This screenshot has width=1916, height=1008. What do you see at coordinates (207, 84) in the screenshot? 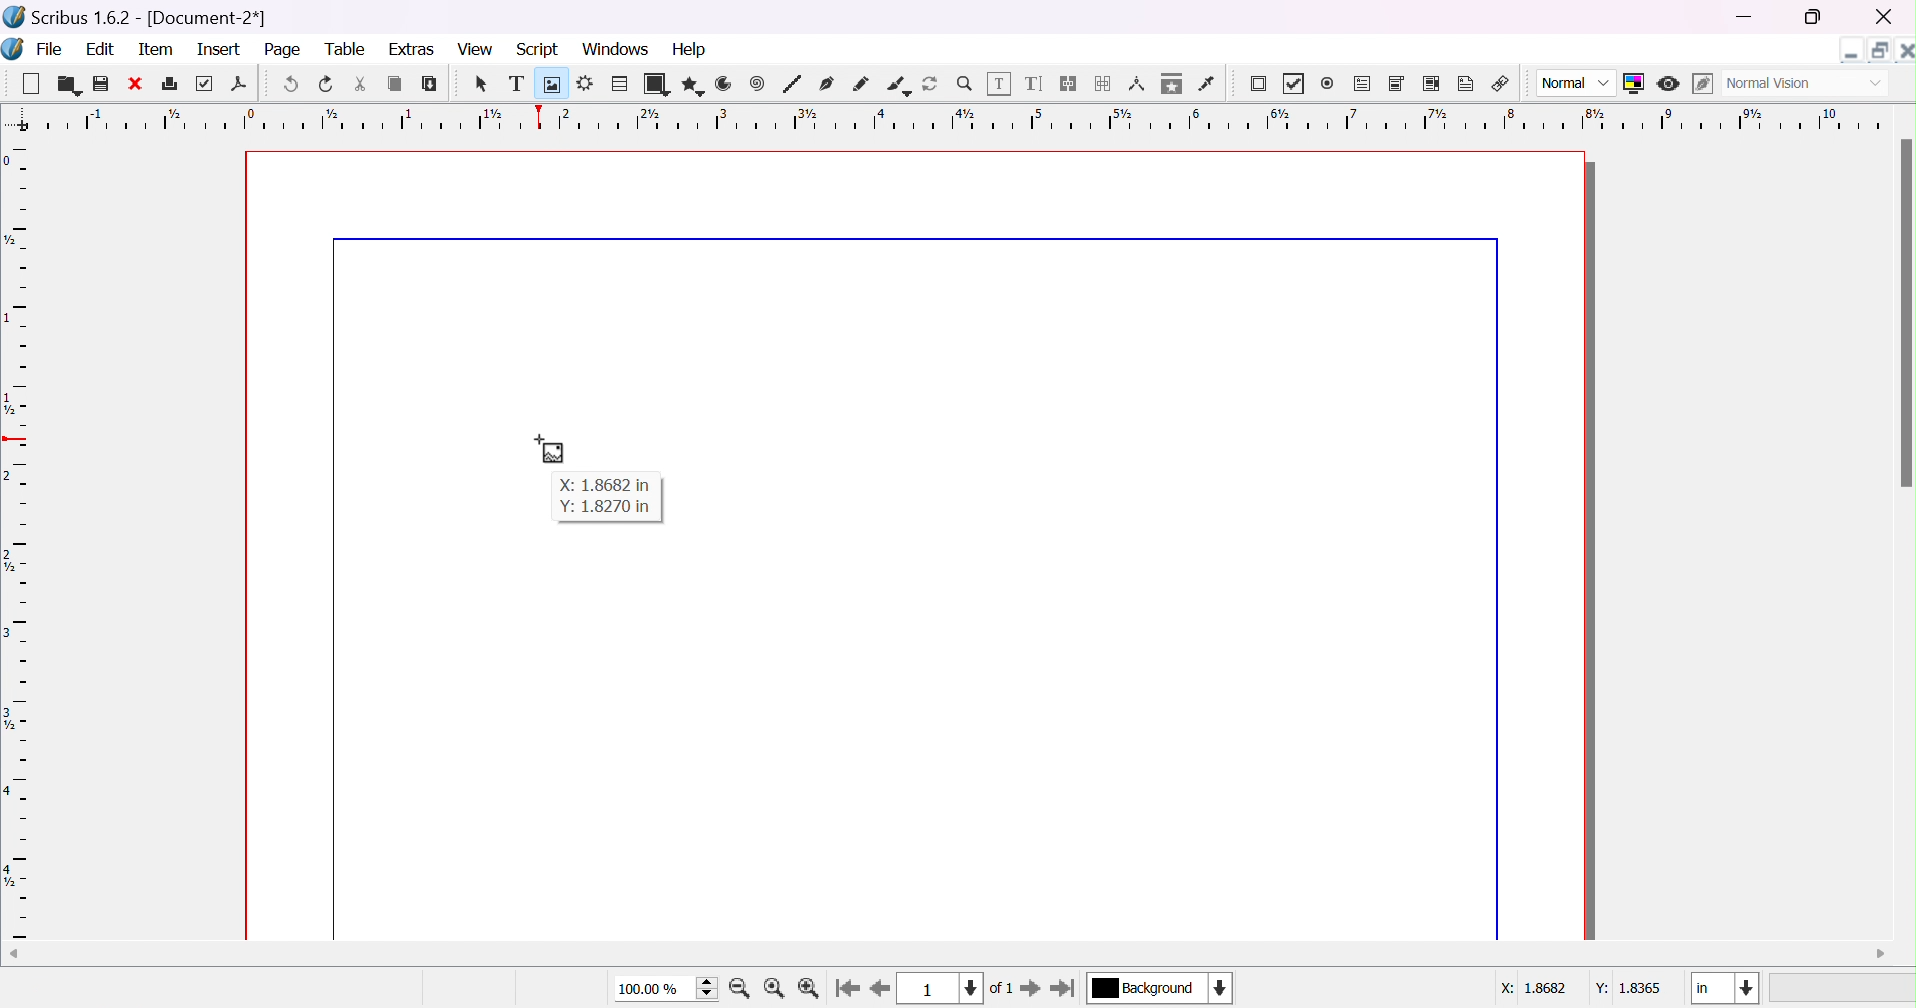
I see `preflight verifier` at bounding box center [207, 84].